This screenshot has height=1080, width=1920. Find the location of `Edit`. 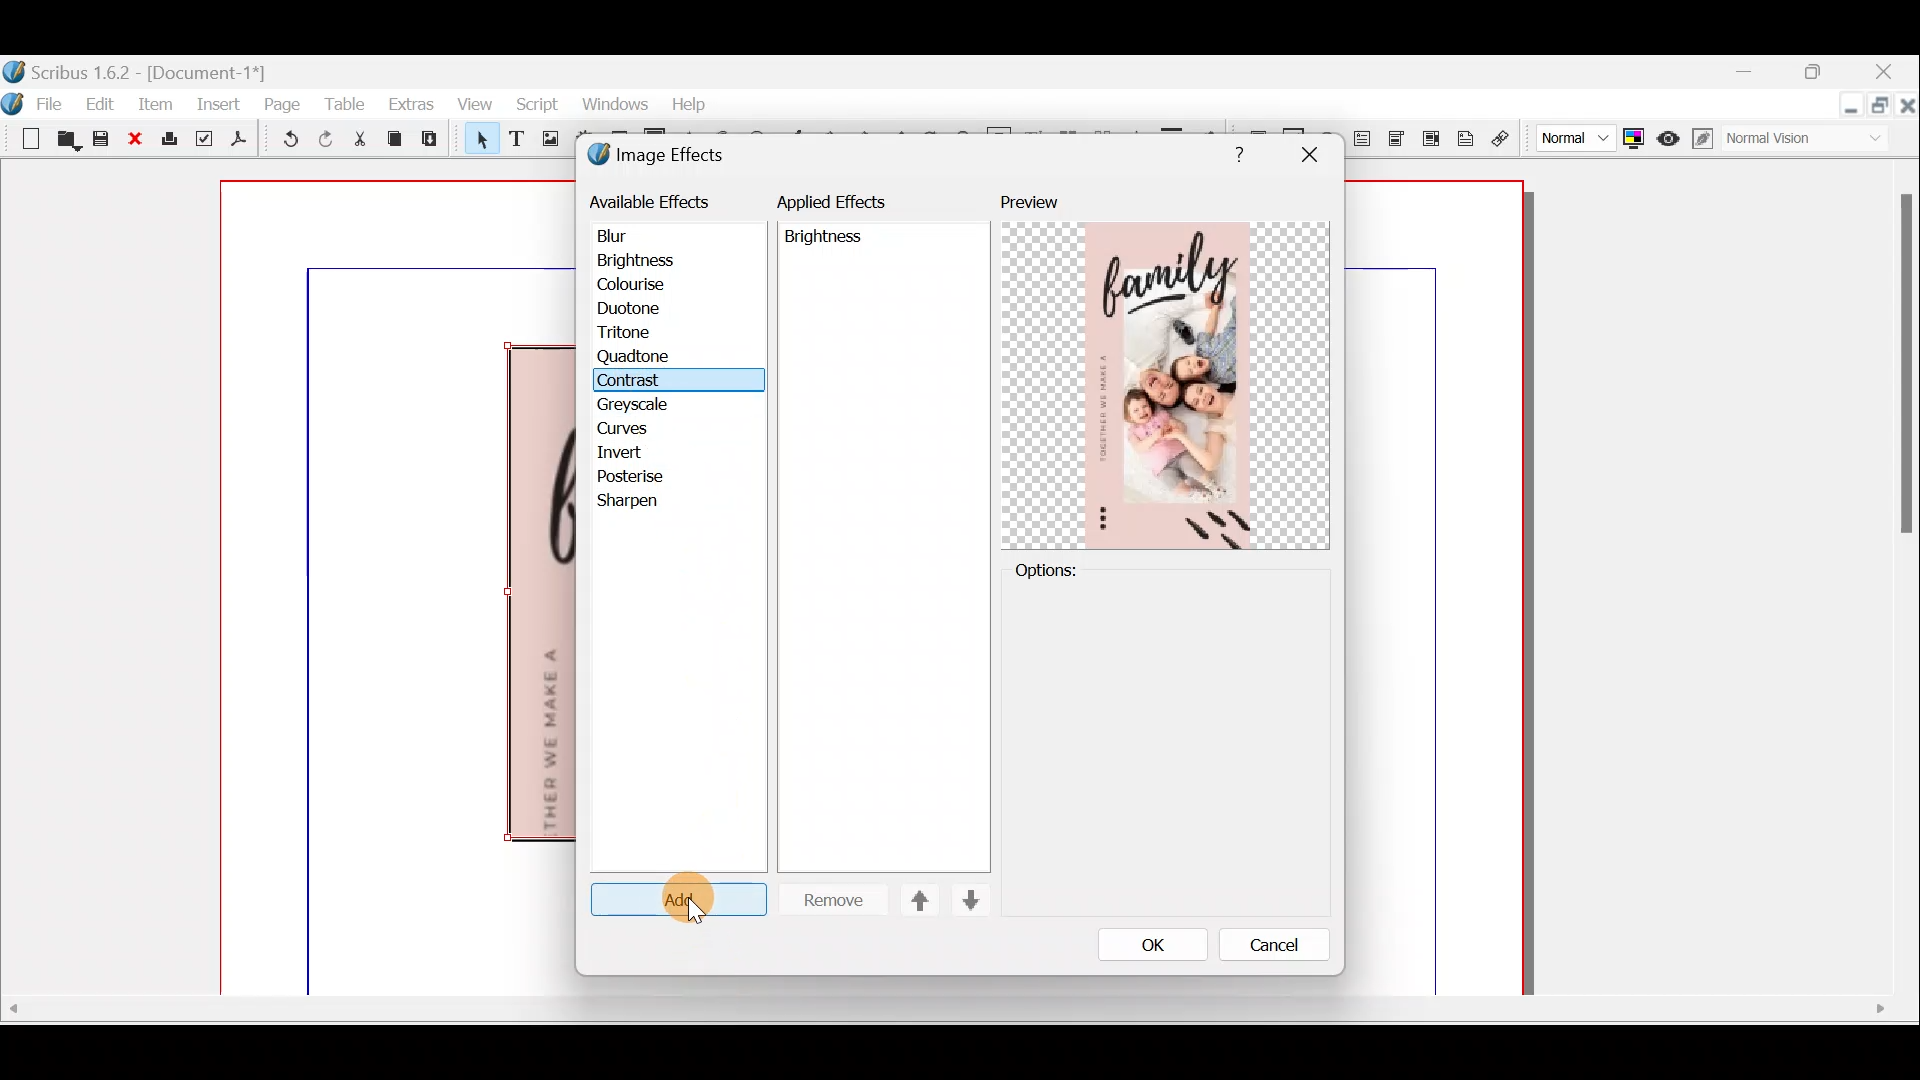

Edit is located at coordinates (103, 103).